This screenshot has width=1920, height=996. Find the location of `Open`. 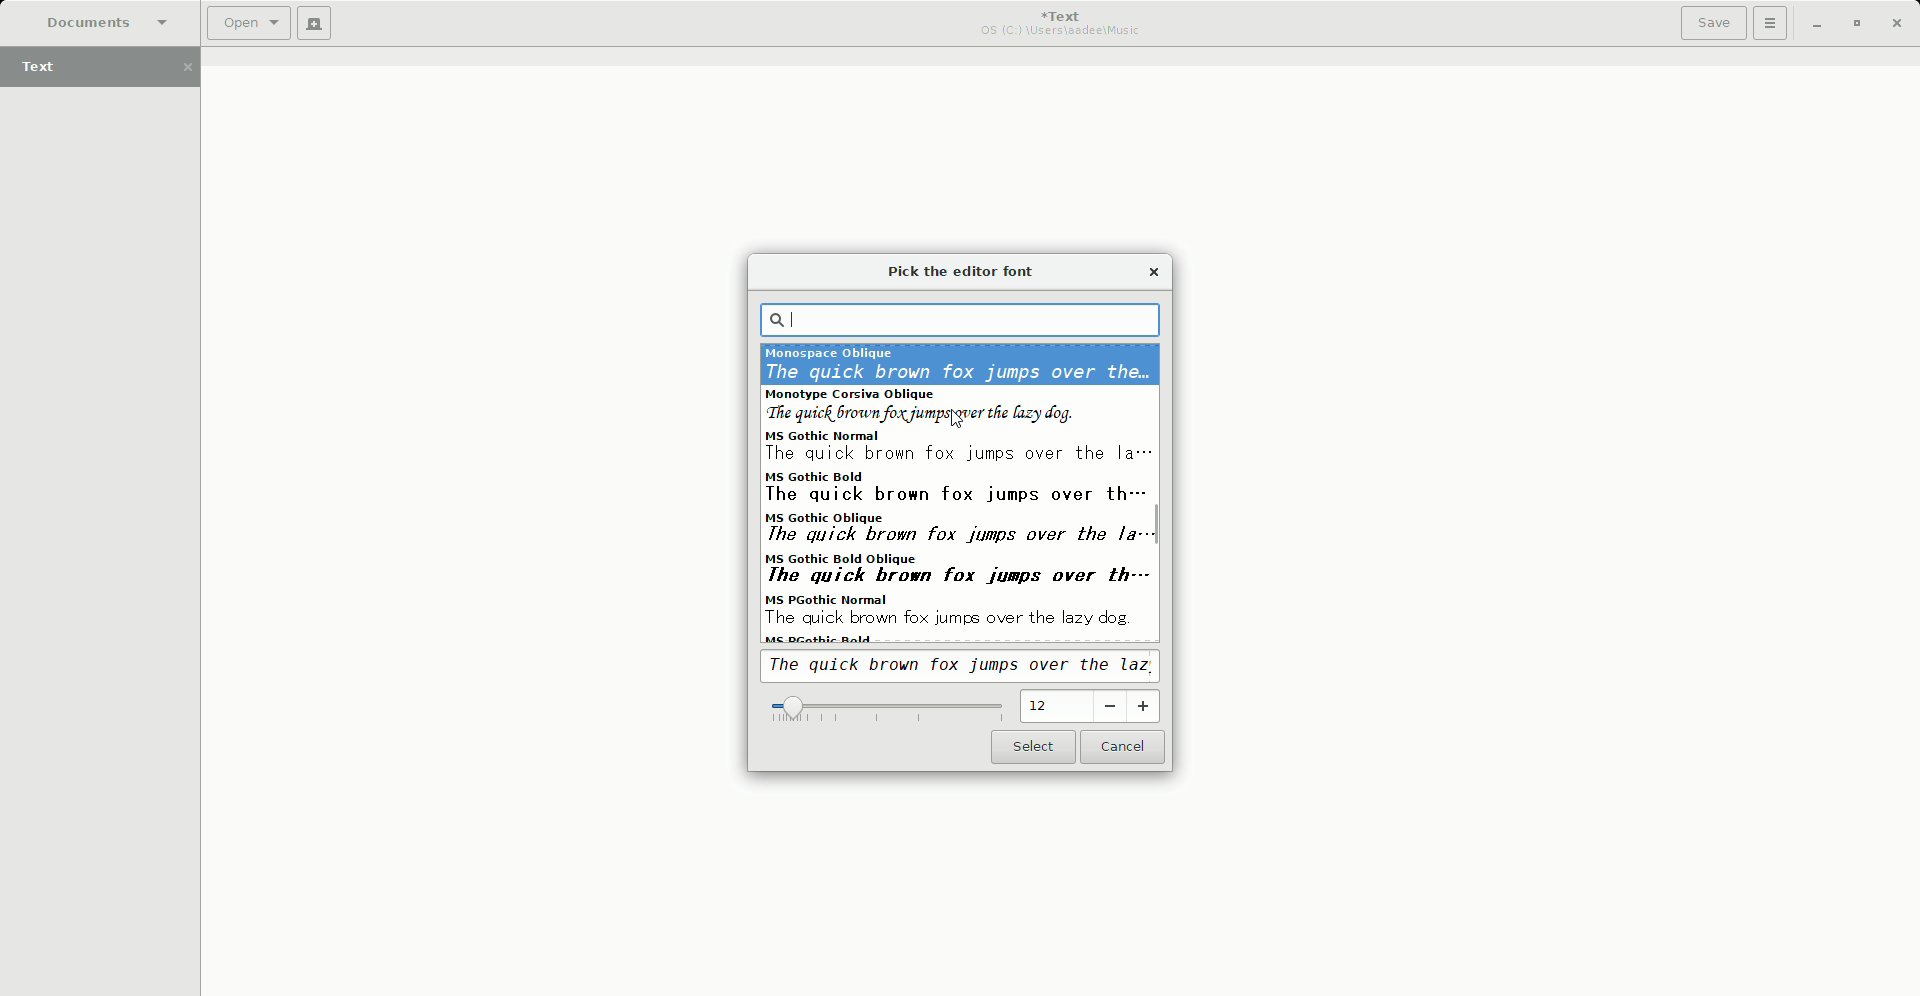

Open is located at coordinates (249, 24).